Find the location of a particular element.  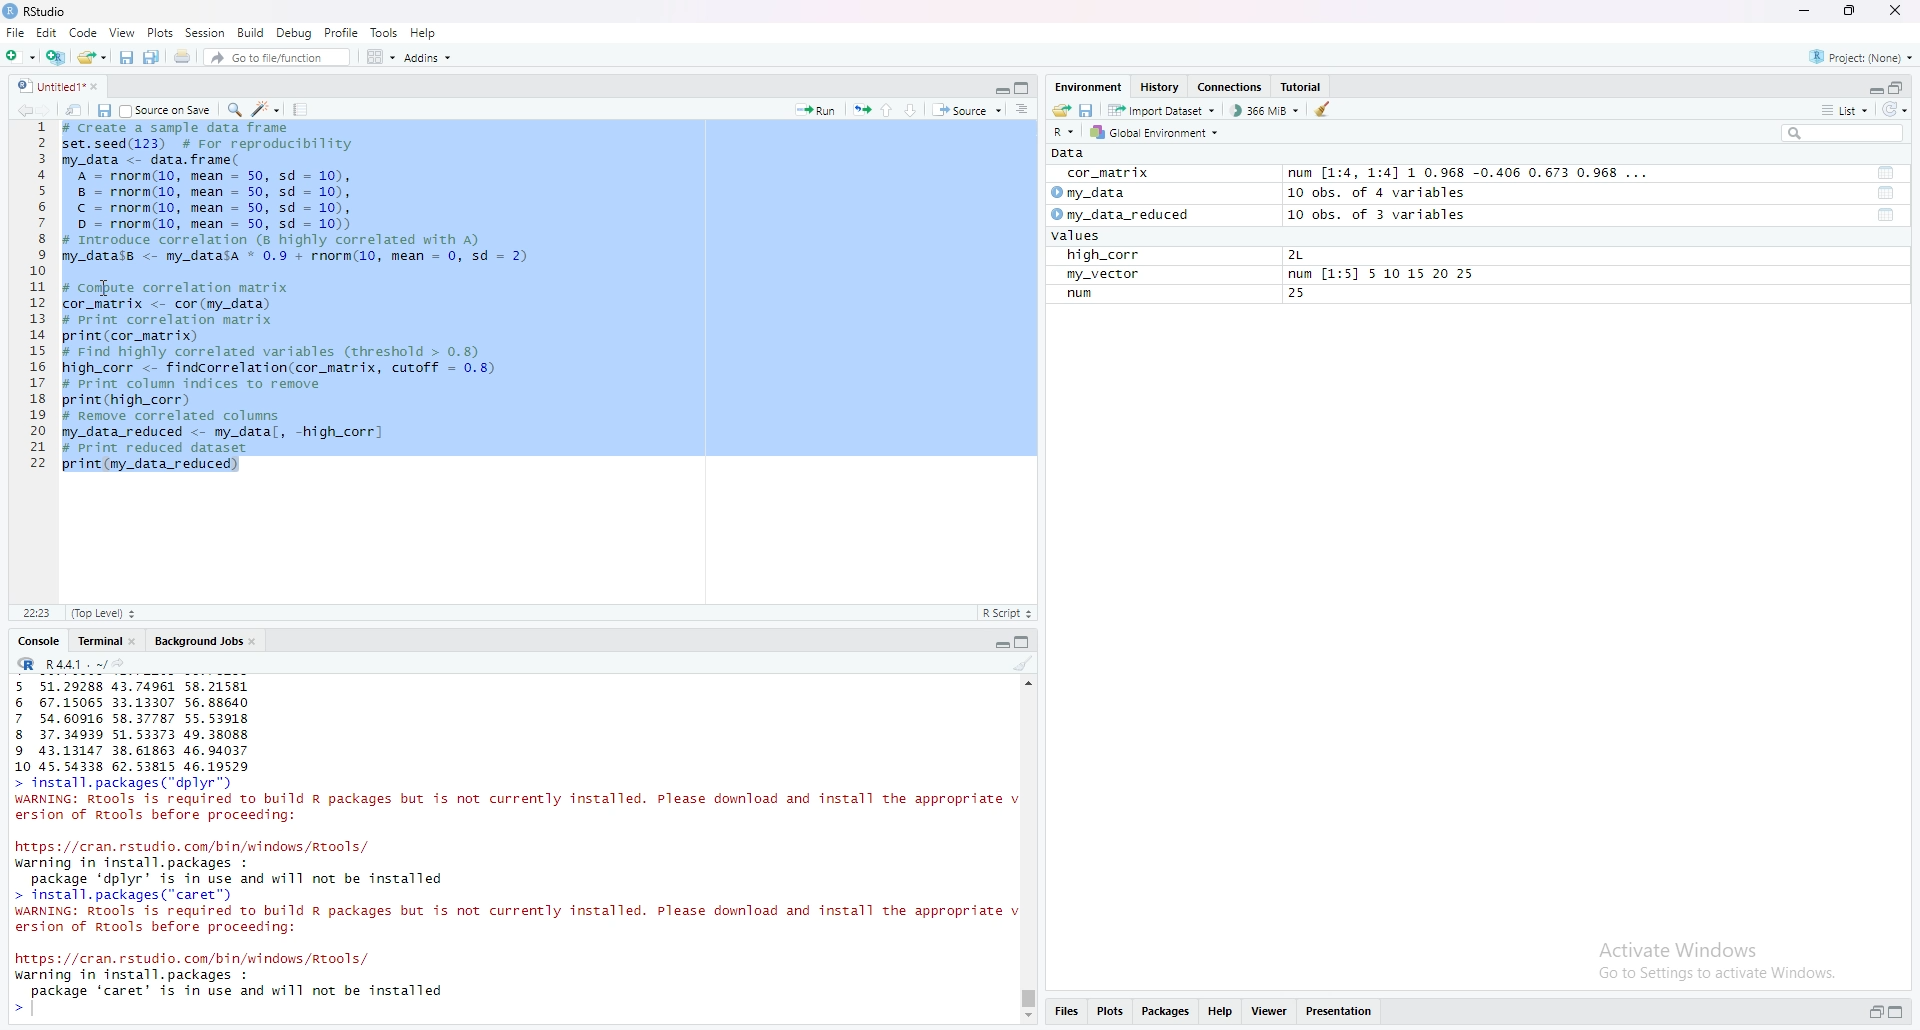

save is located at coordinates (102, 110).